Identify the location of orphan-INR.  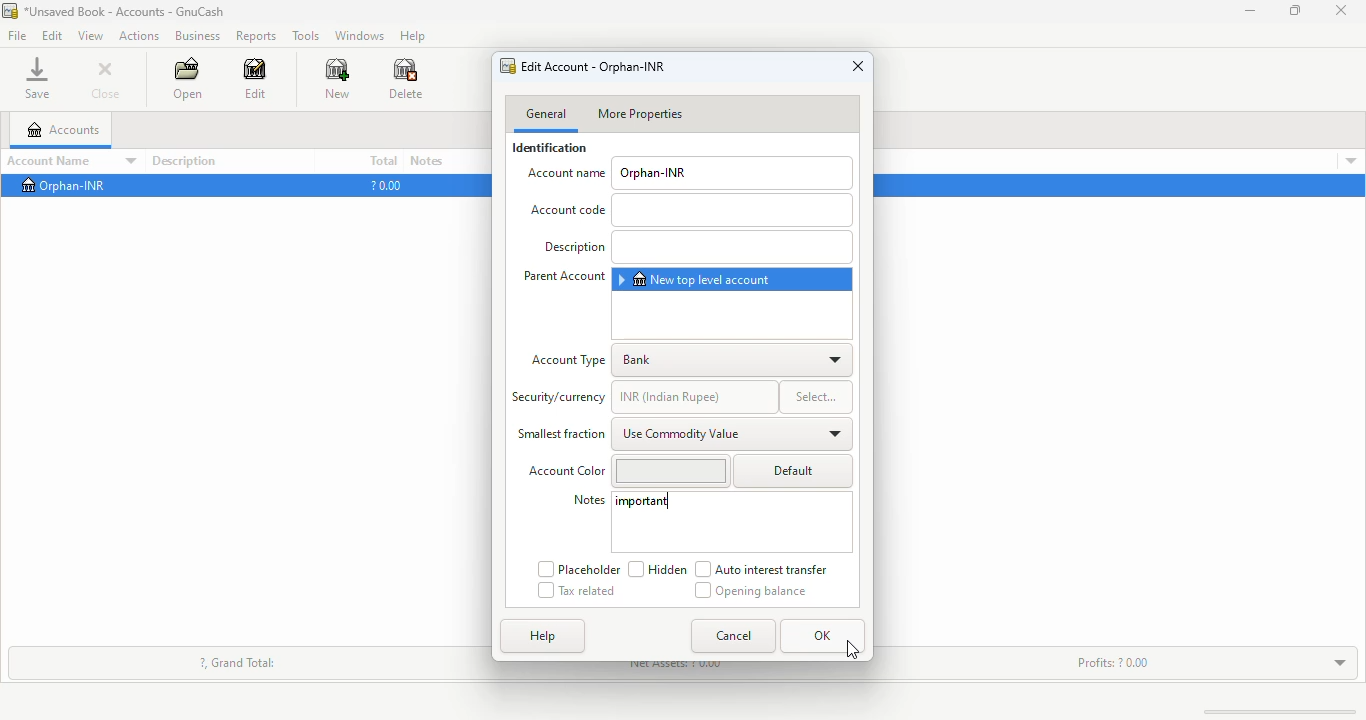
(732, 173).